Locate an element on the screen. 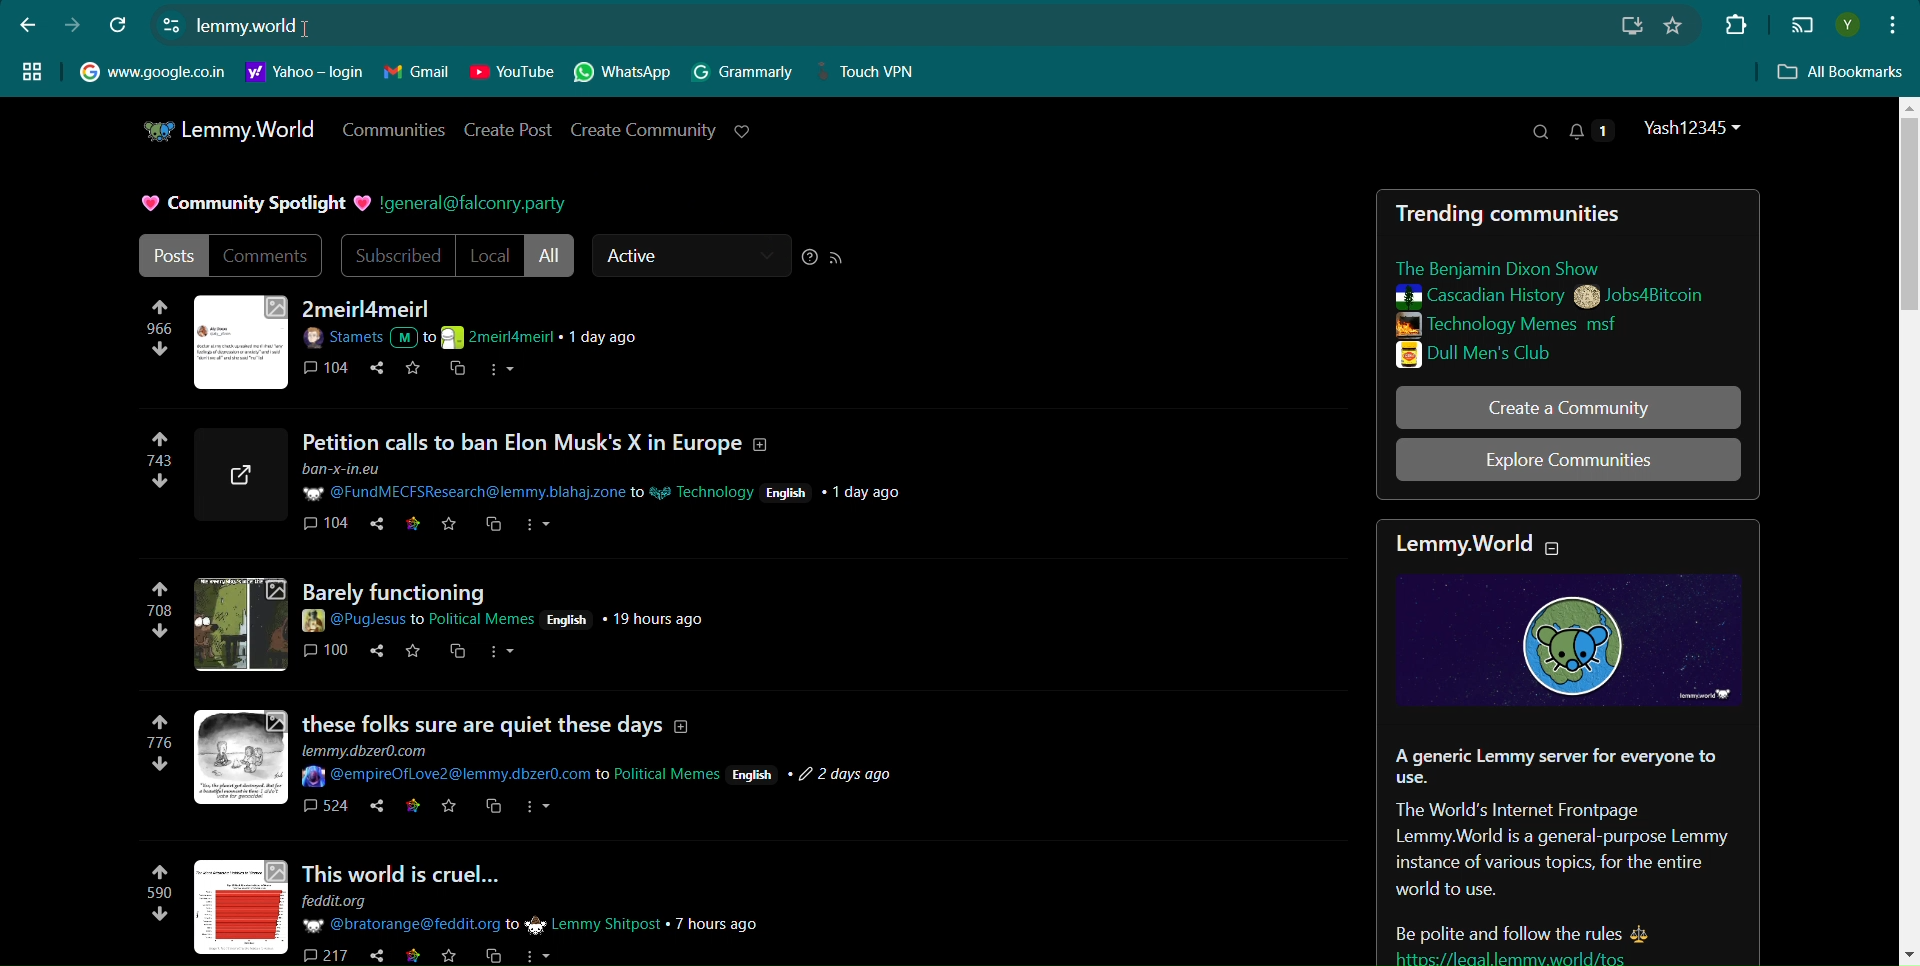 The image size is (1920, 966). @FundMECFSResearch@lemmy.blahaj.zone to Technology English is located at coordinates (605, 483).